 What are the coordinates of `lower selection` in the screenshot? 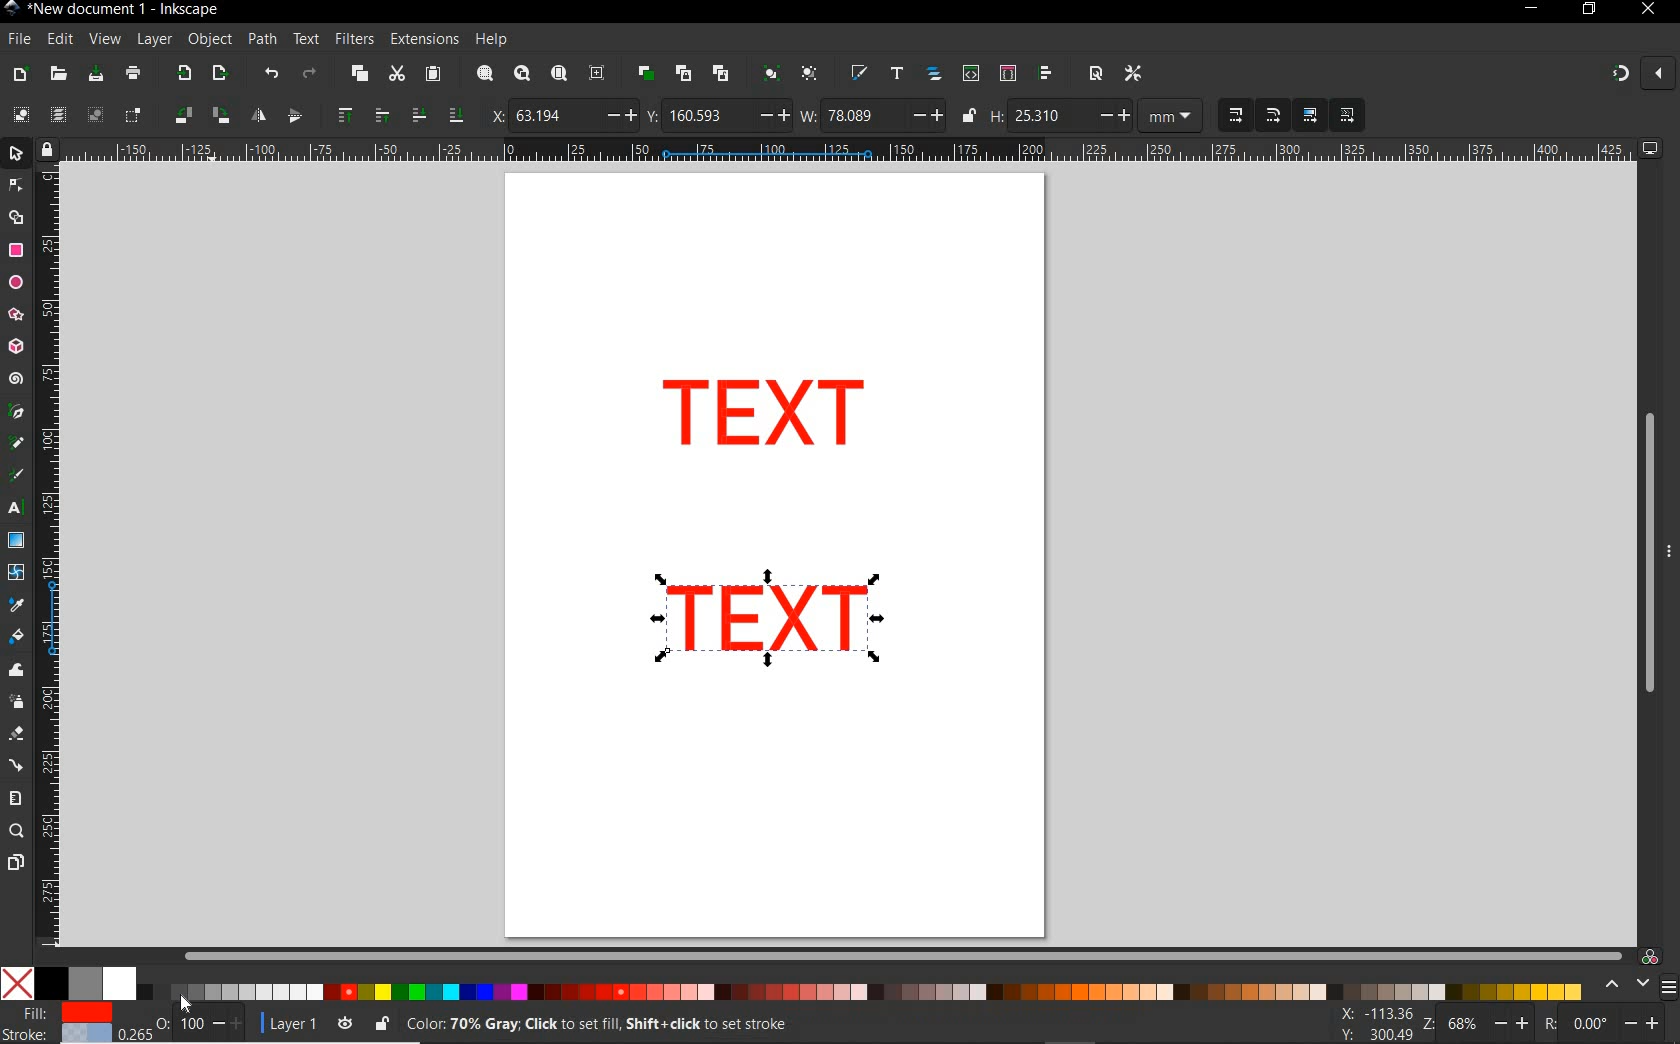 It's located at (435, 115).